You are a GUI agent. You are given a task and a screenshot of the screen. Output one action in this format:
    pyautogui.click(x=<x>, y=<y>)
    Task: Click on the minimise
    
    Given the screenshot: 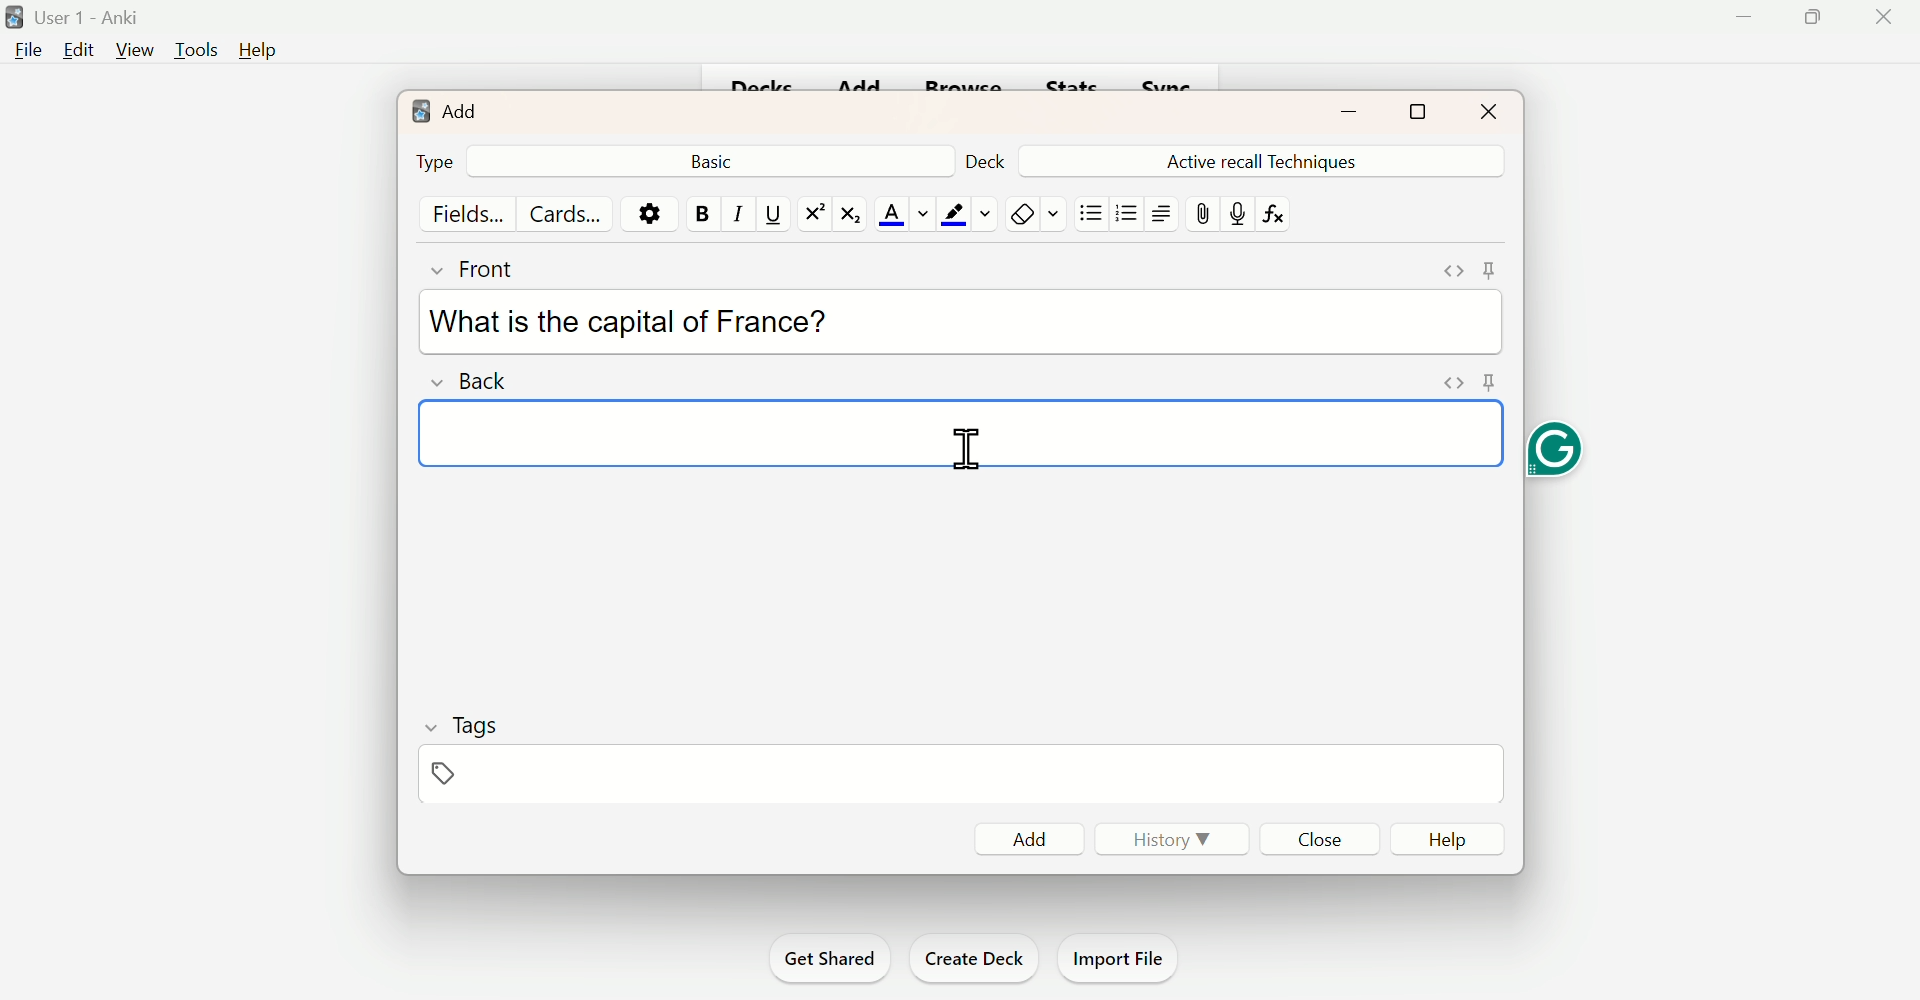 What is the action you would take?
    pyautogui.click(x=1337, y=112)
    